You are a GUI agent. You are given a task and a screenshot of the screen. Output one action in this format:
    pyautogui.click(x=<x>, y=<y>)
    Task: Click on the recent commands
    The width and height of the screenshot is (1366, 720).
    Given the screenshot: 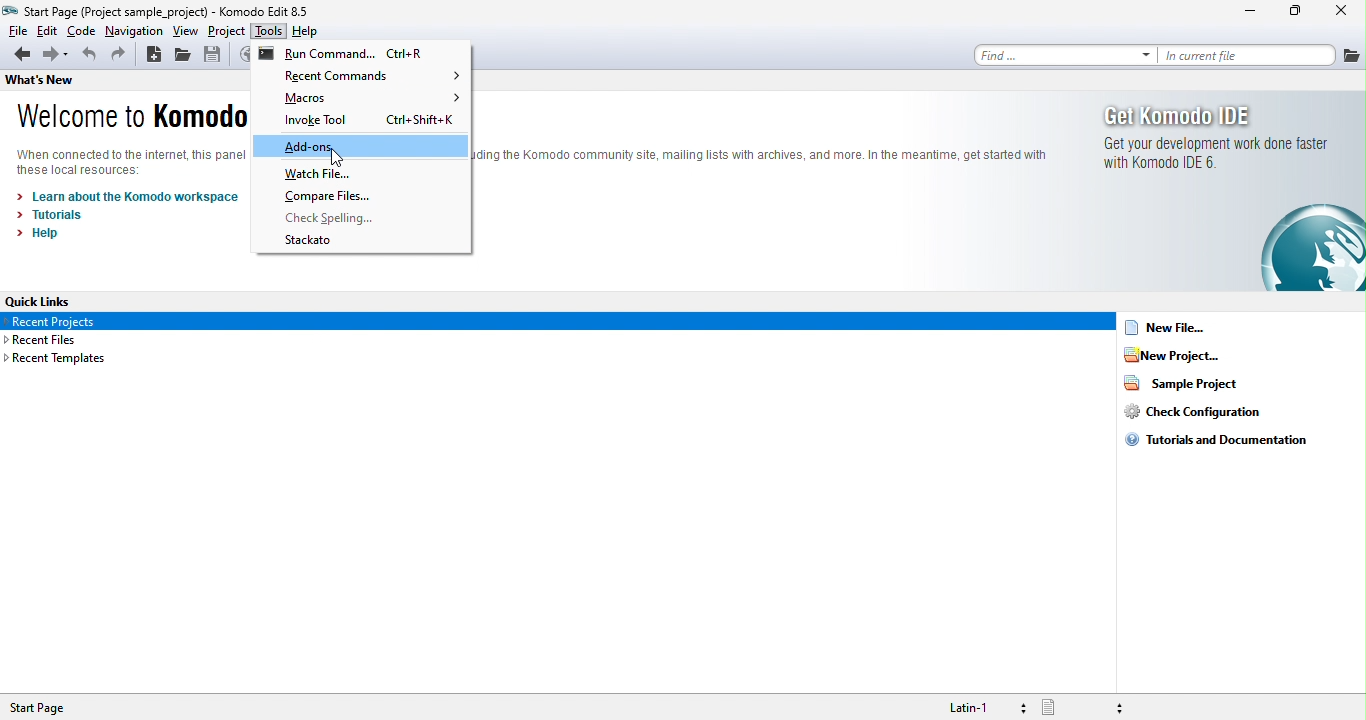 What is the action you would take?
    pyautogui.click(x=372, y=77)
    